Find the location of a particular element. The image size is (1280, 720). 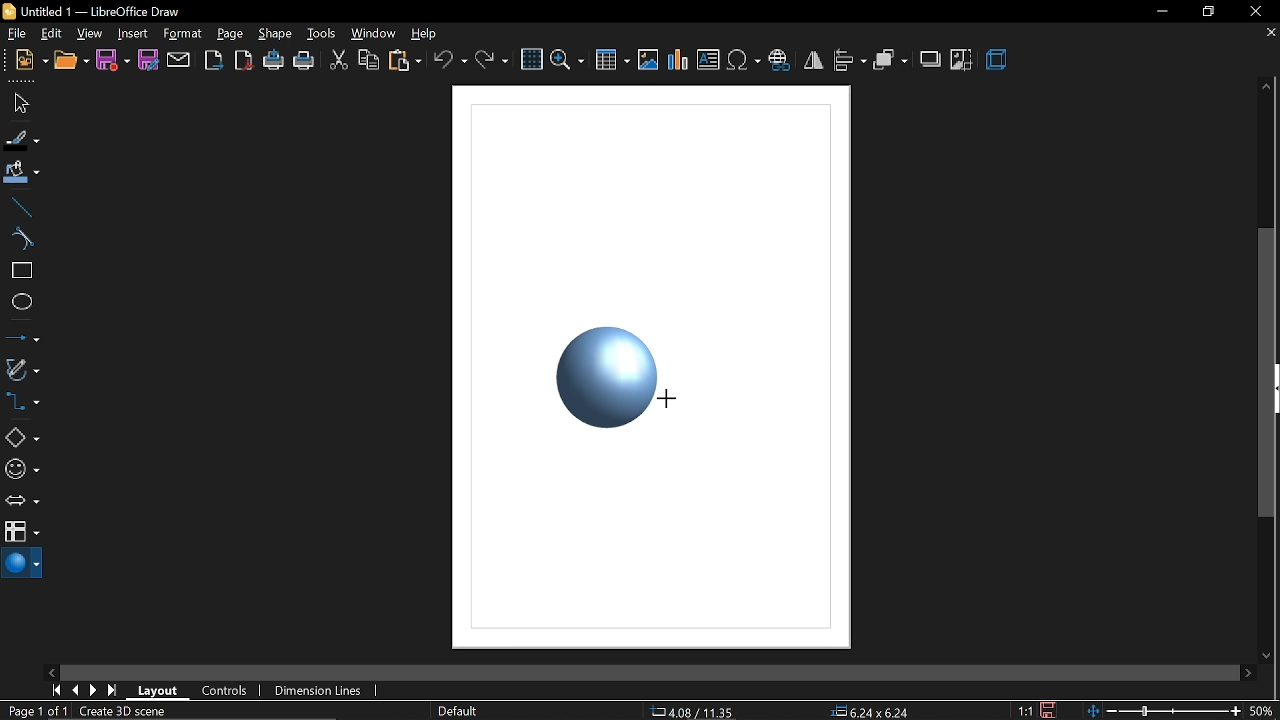

ellipse is located at coordinates (18, 301).